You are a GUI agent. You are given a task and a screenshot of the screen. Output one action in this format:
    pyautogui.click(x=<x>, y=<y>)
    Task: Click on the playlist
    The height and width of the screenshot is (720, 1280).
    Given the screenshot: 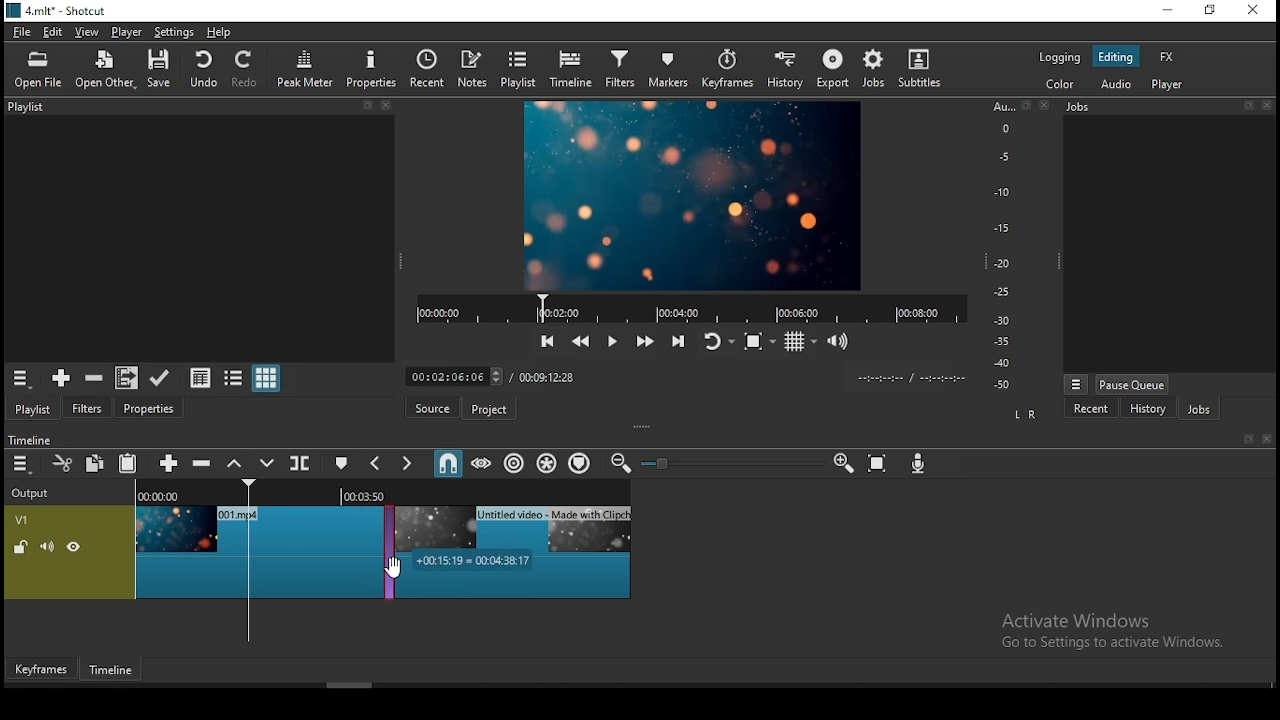 What is the action you would take?
    pyautogui.click(x=33, y=407)
    